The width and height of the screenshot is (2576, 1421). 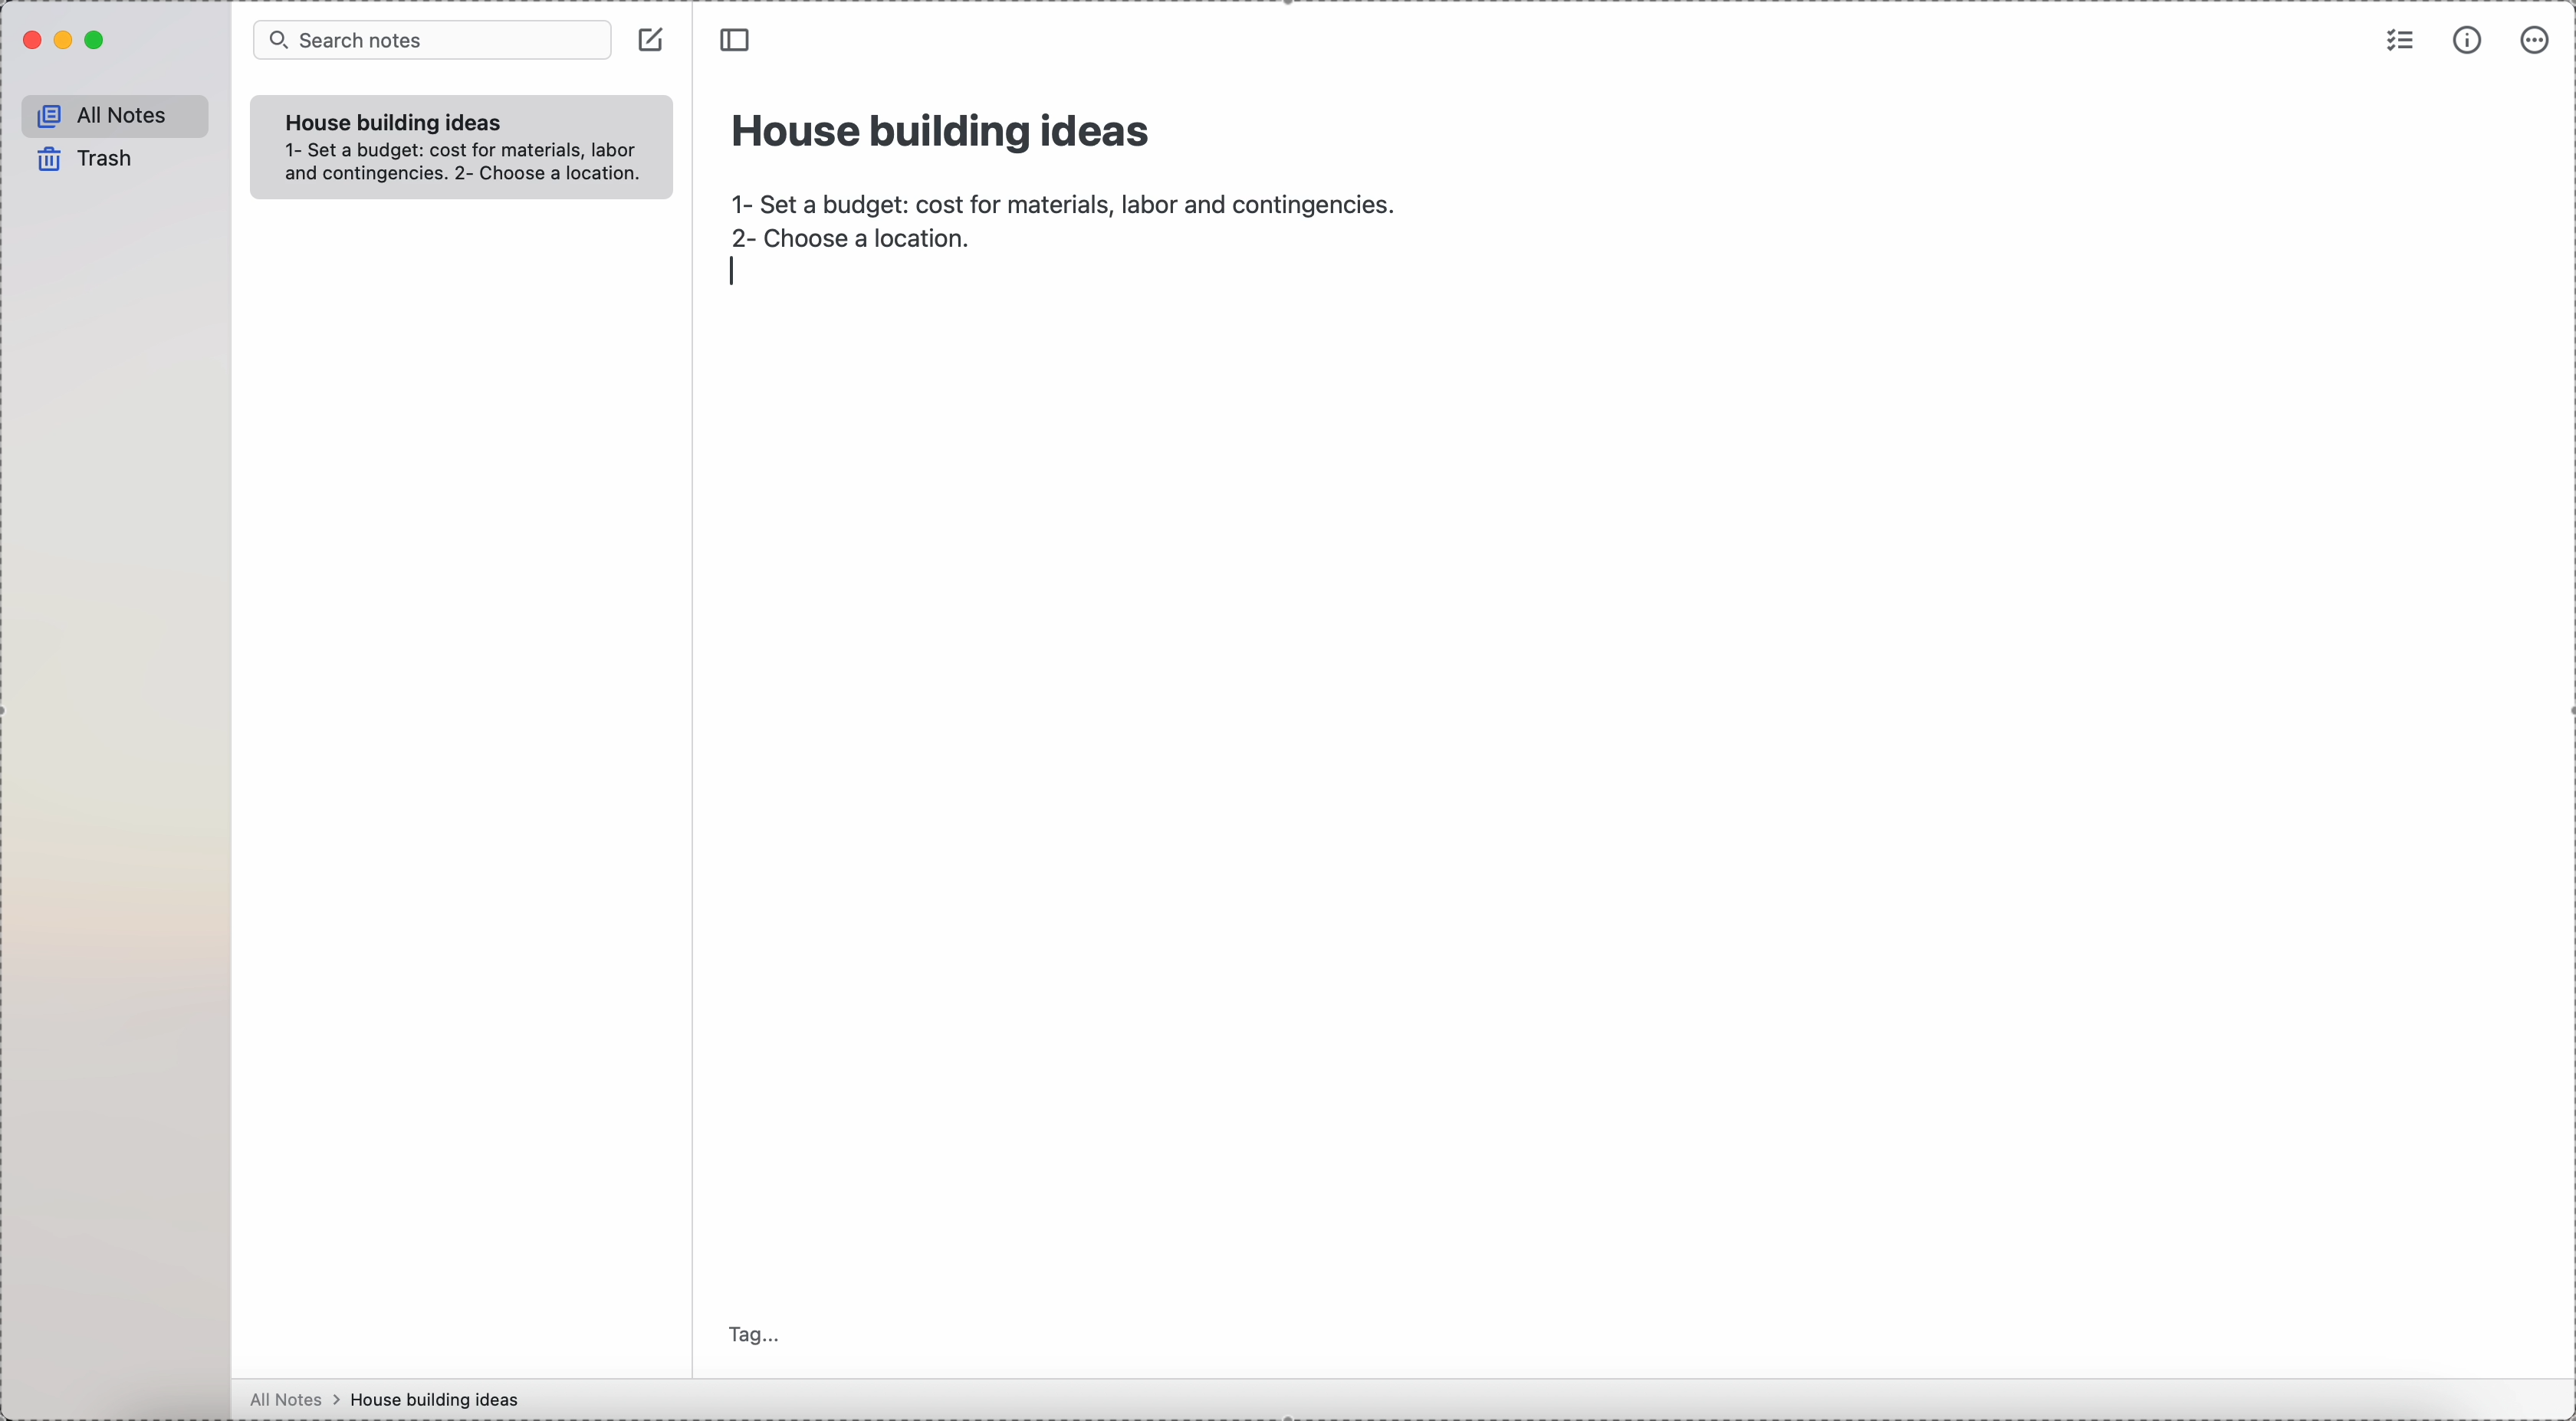 I want to click on toggle sidebar, so click(x=739, y=41).